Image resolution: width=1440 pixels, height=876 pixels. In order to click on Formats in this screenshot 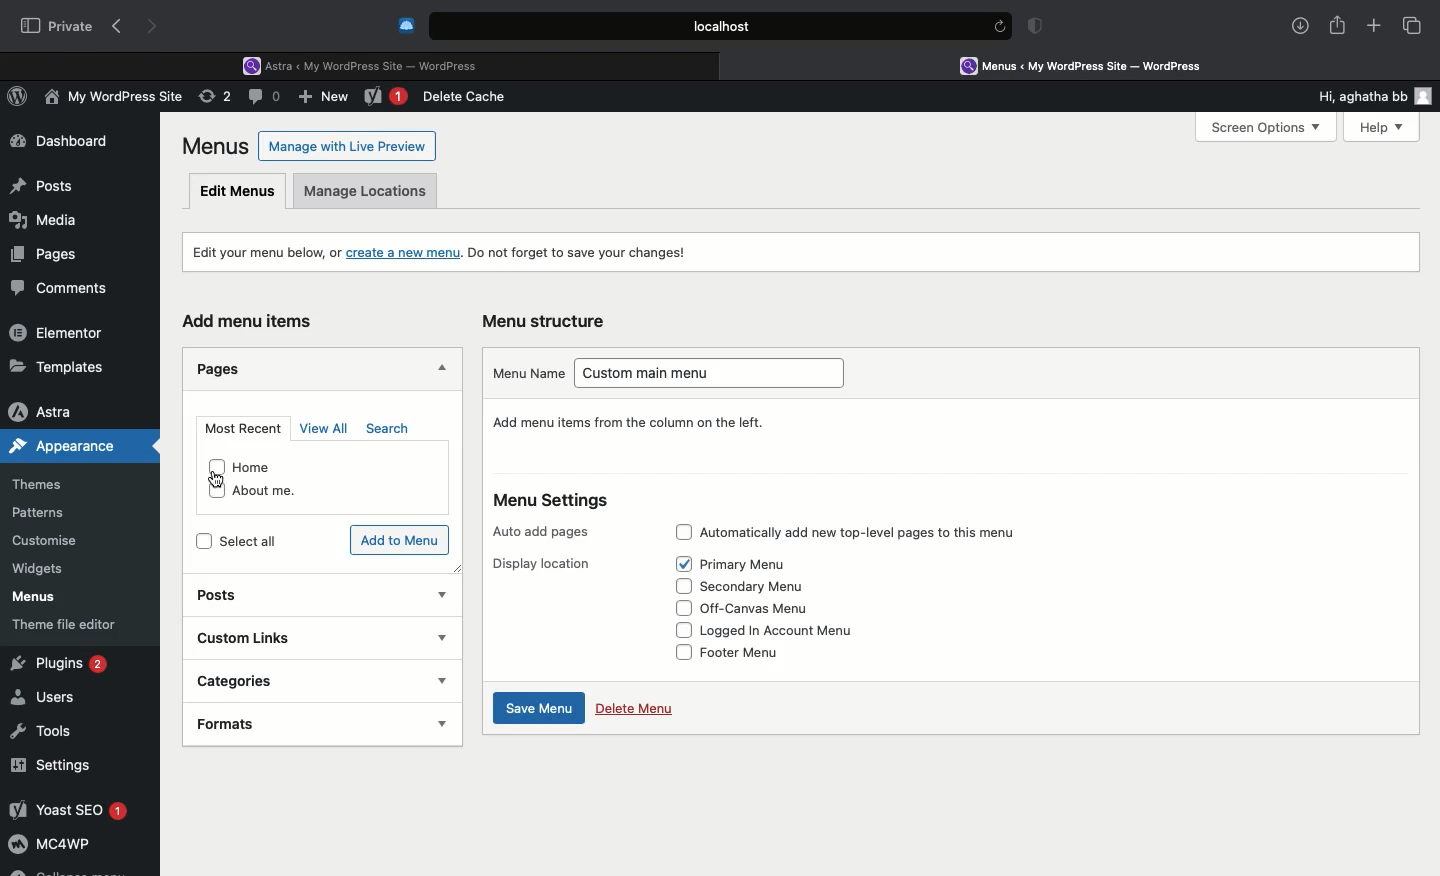, I will do `click(283, 724)`.